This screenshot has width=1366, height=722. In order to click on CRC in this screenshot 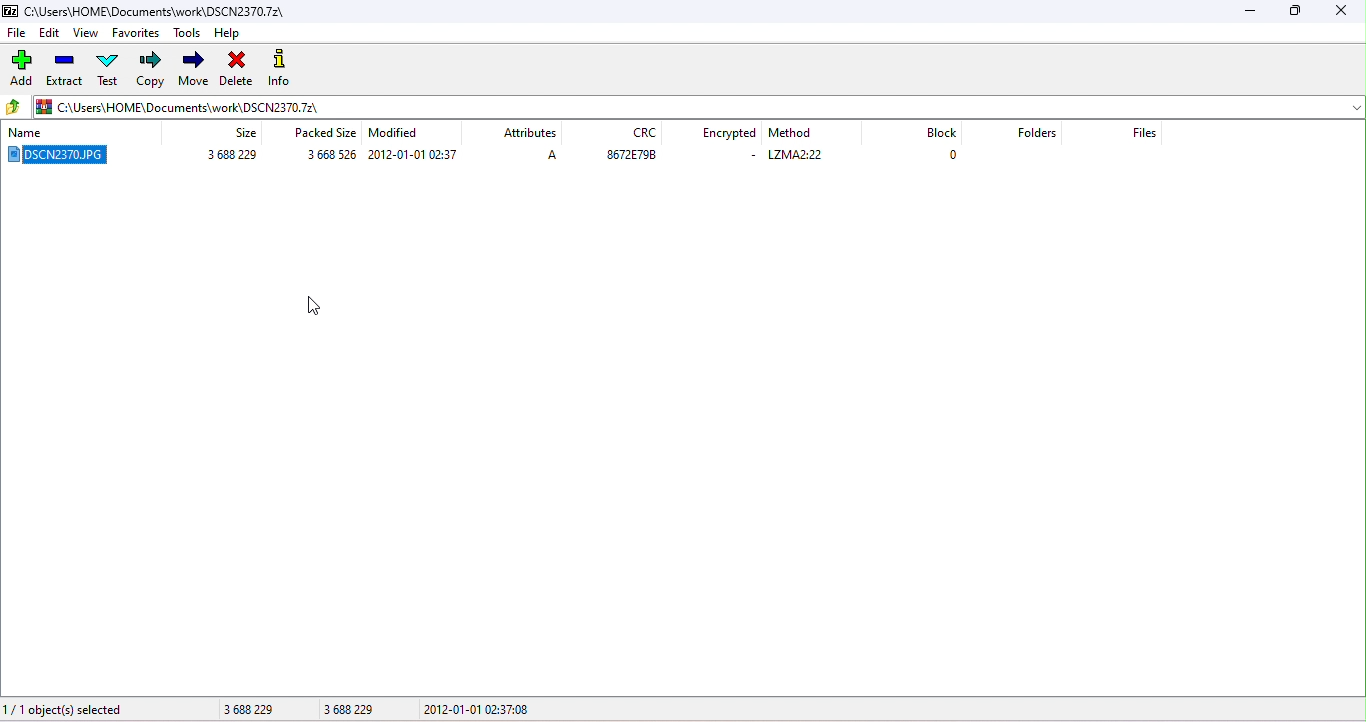, I will do `click(638, 135)`.